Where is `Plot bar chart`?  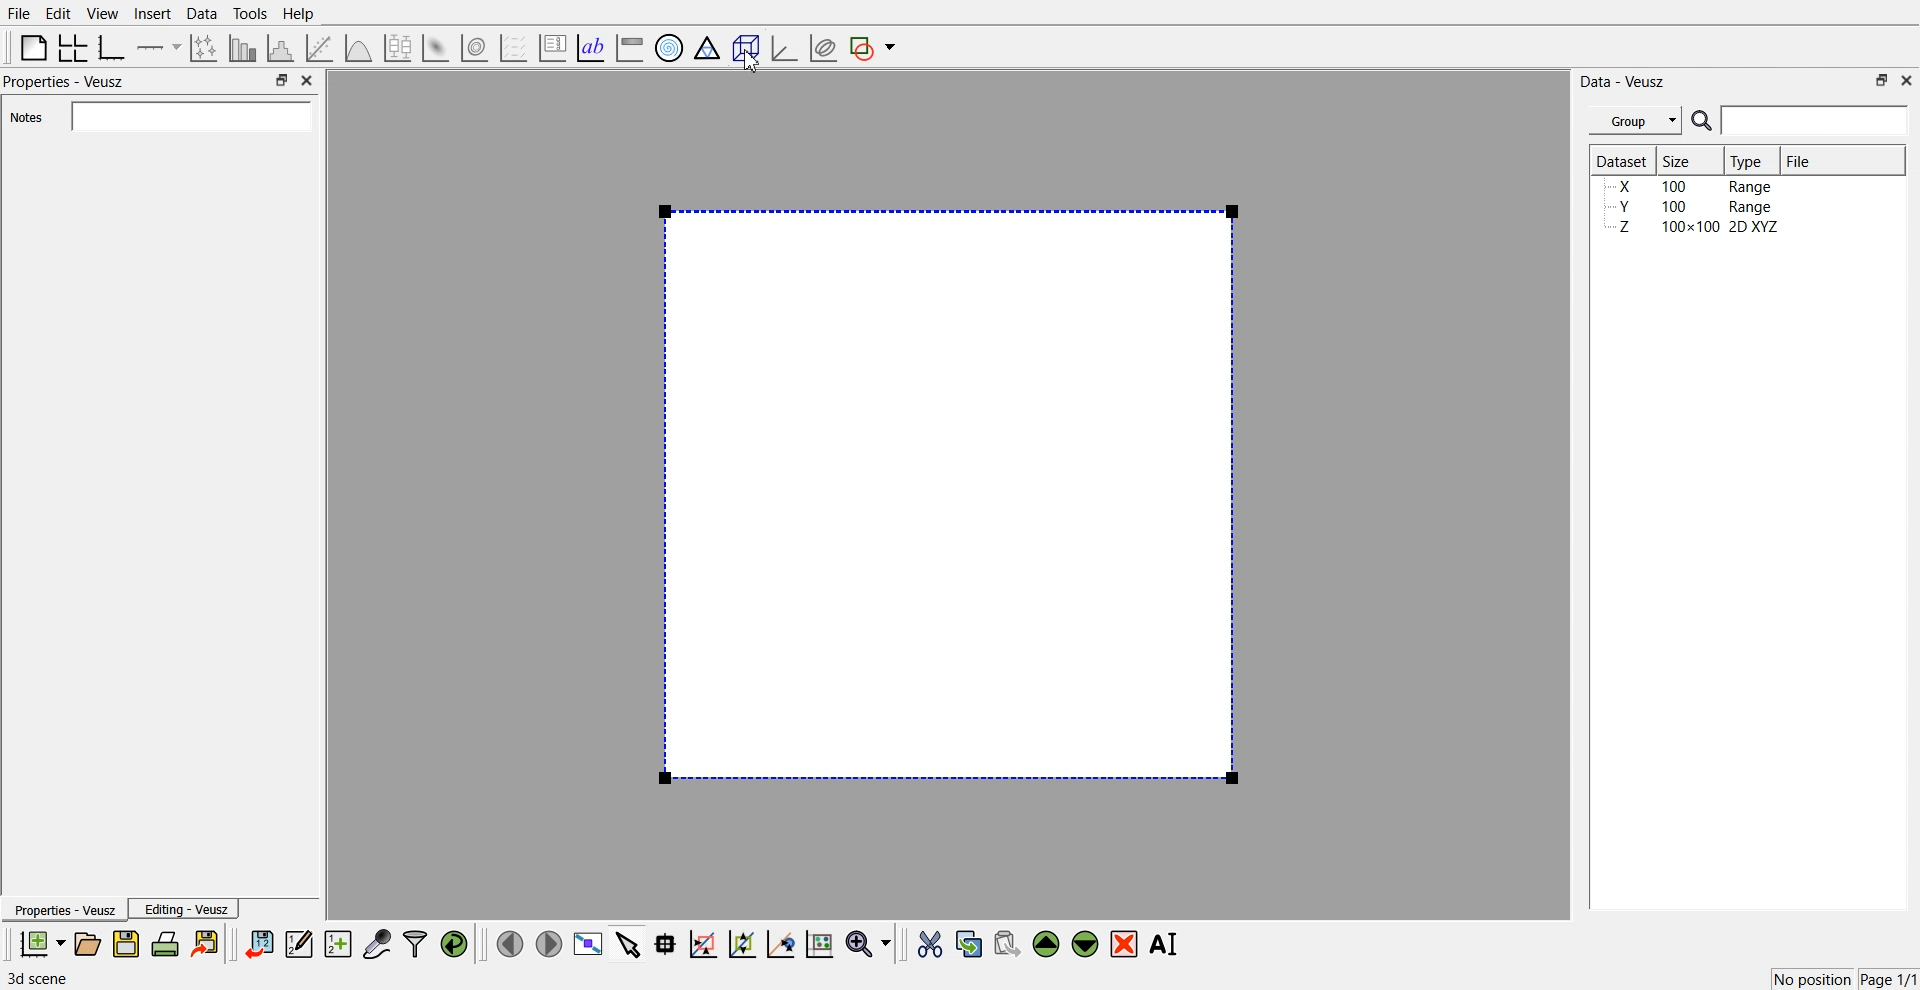 Plot bar chart is located at coordinates (242, 48).